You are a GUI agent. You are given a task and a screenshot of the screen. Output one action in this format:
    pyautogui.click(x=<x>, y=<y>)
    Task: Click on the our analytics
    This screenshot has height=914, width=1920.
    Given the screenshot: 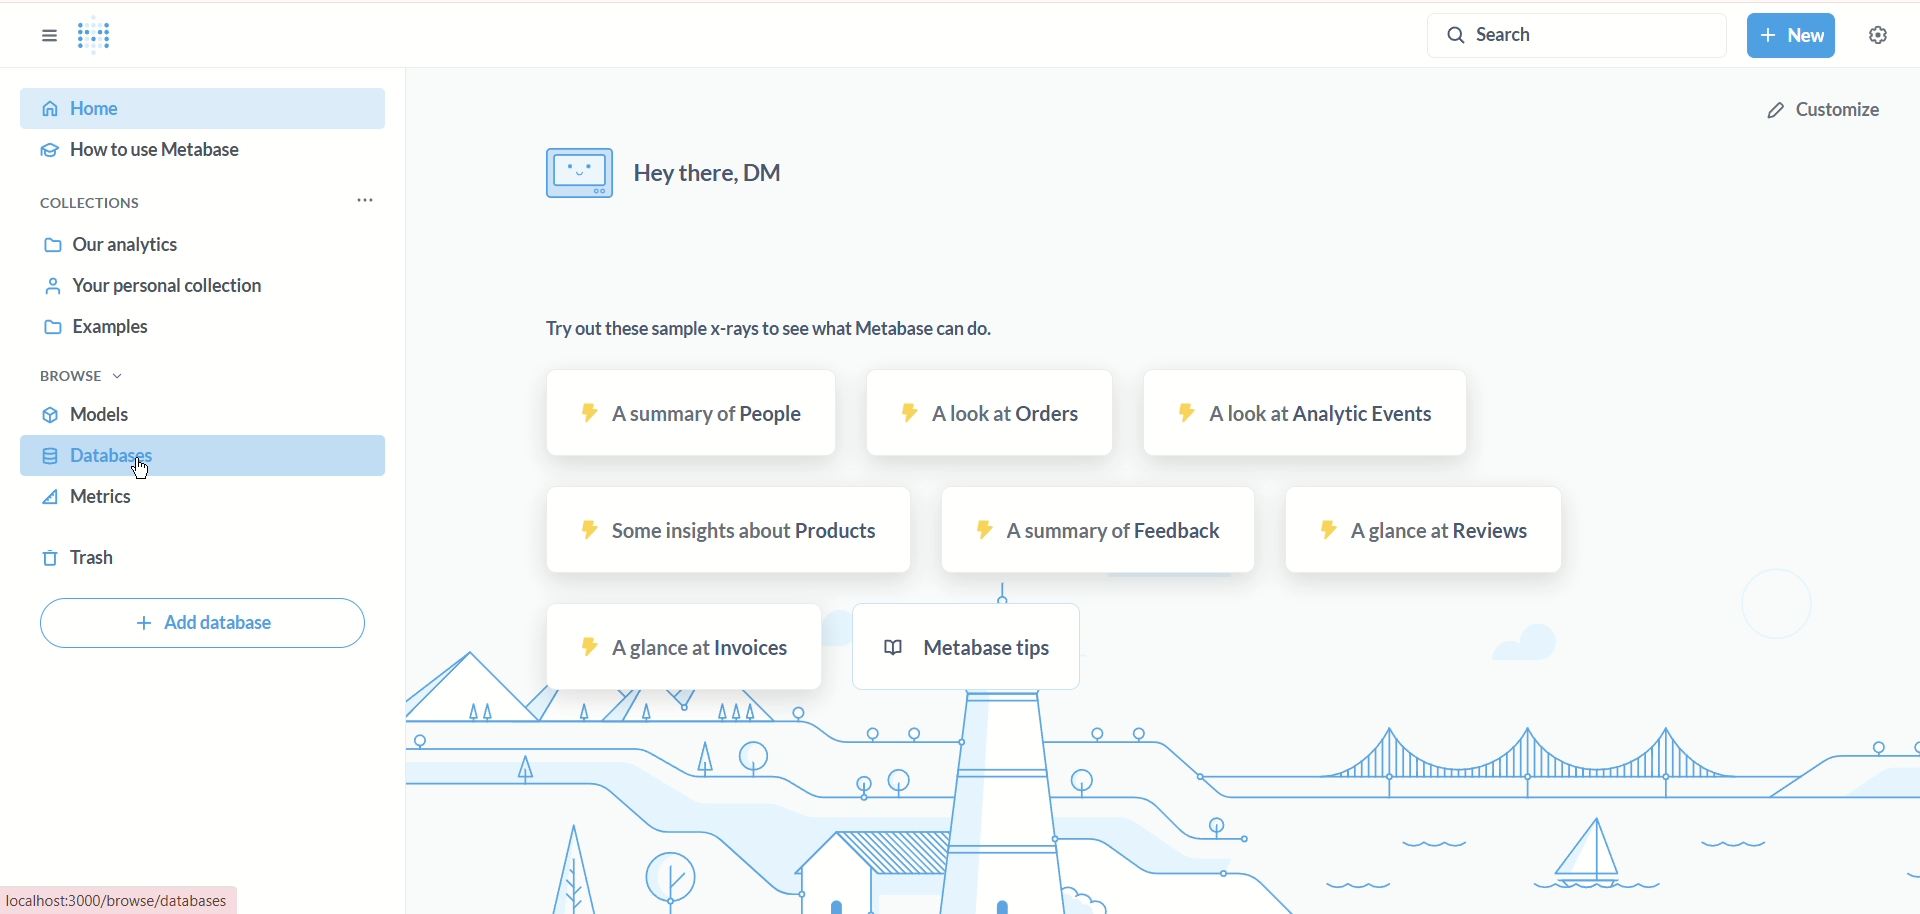 What is the action you would take?
    pyautogui.click(x=113, y=247)
    